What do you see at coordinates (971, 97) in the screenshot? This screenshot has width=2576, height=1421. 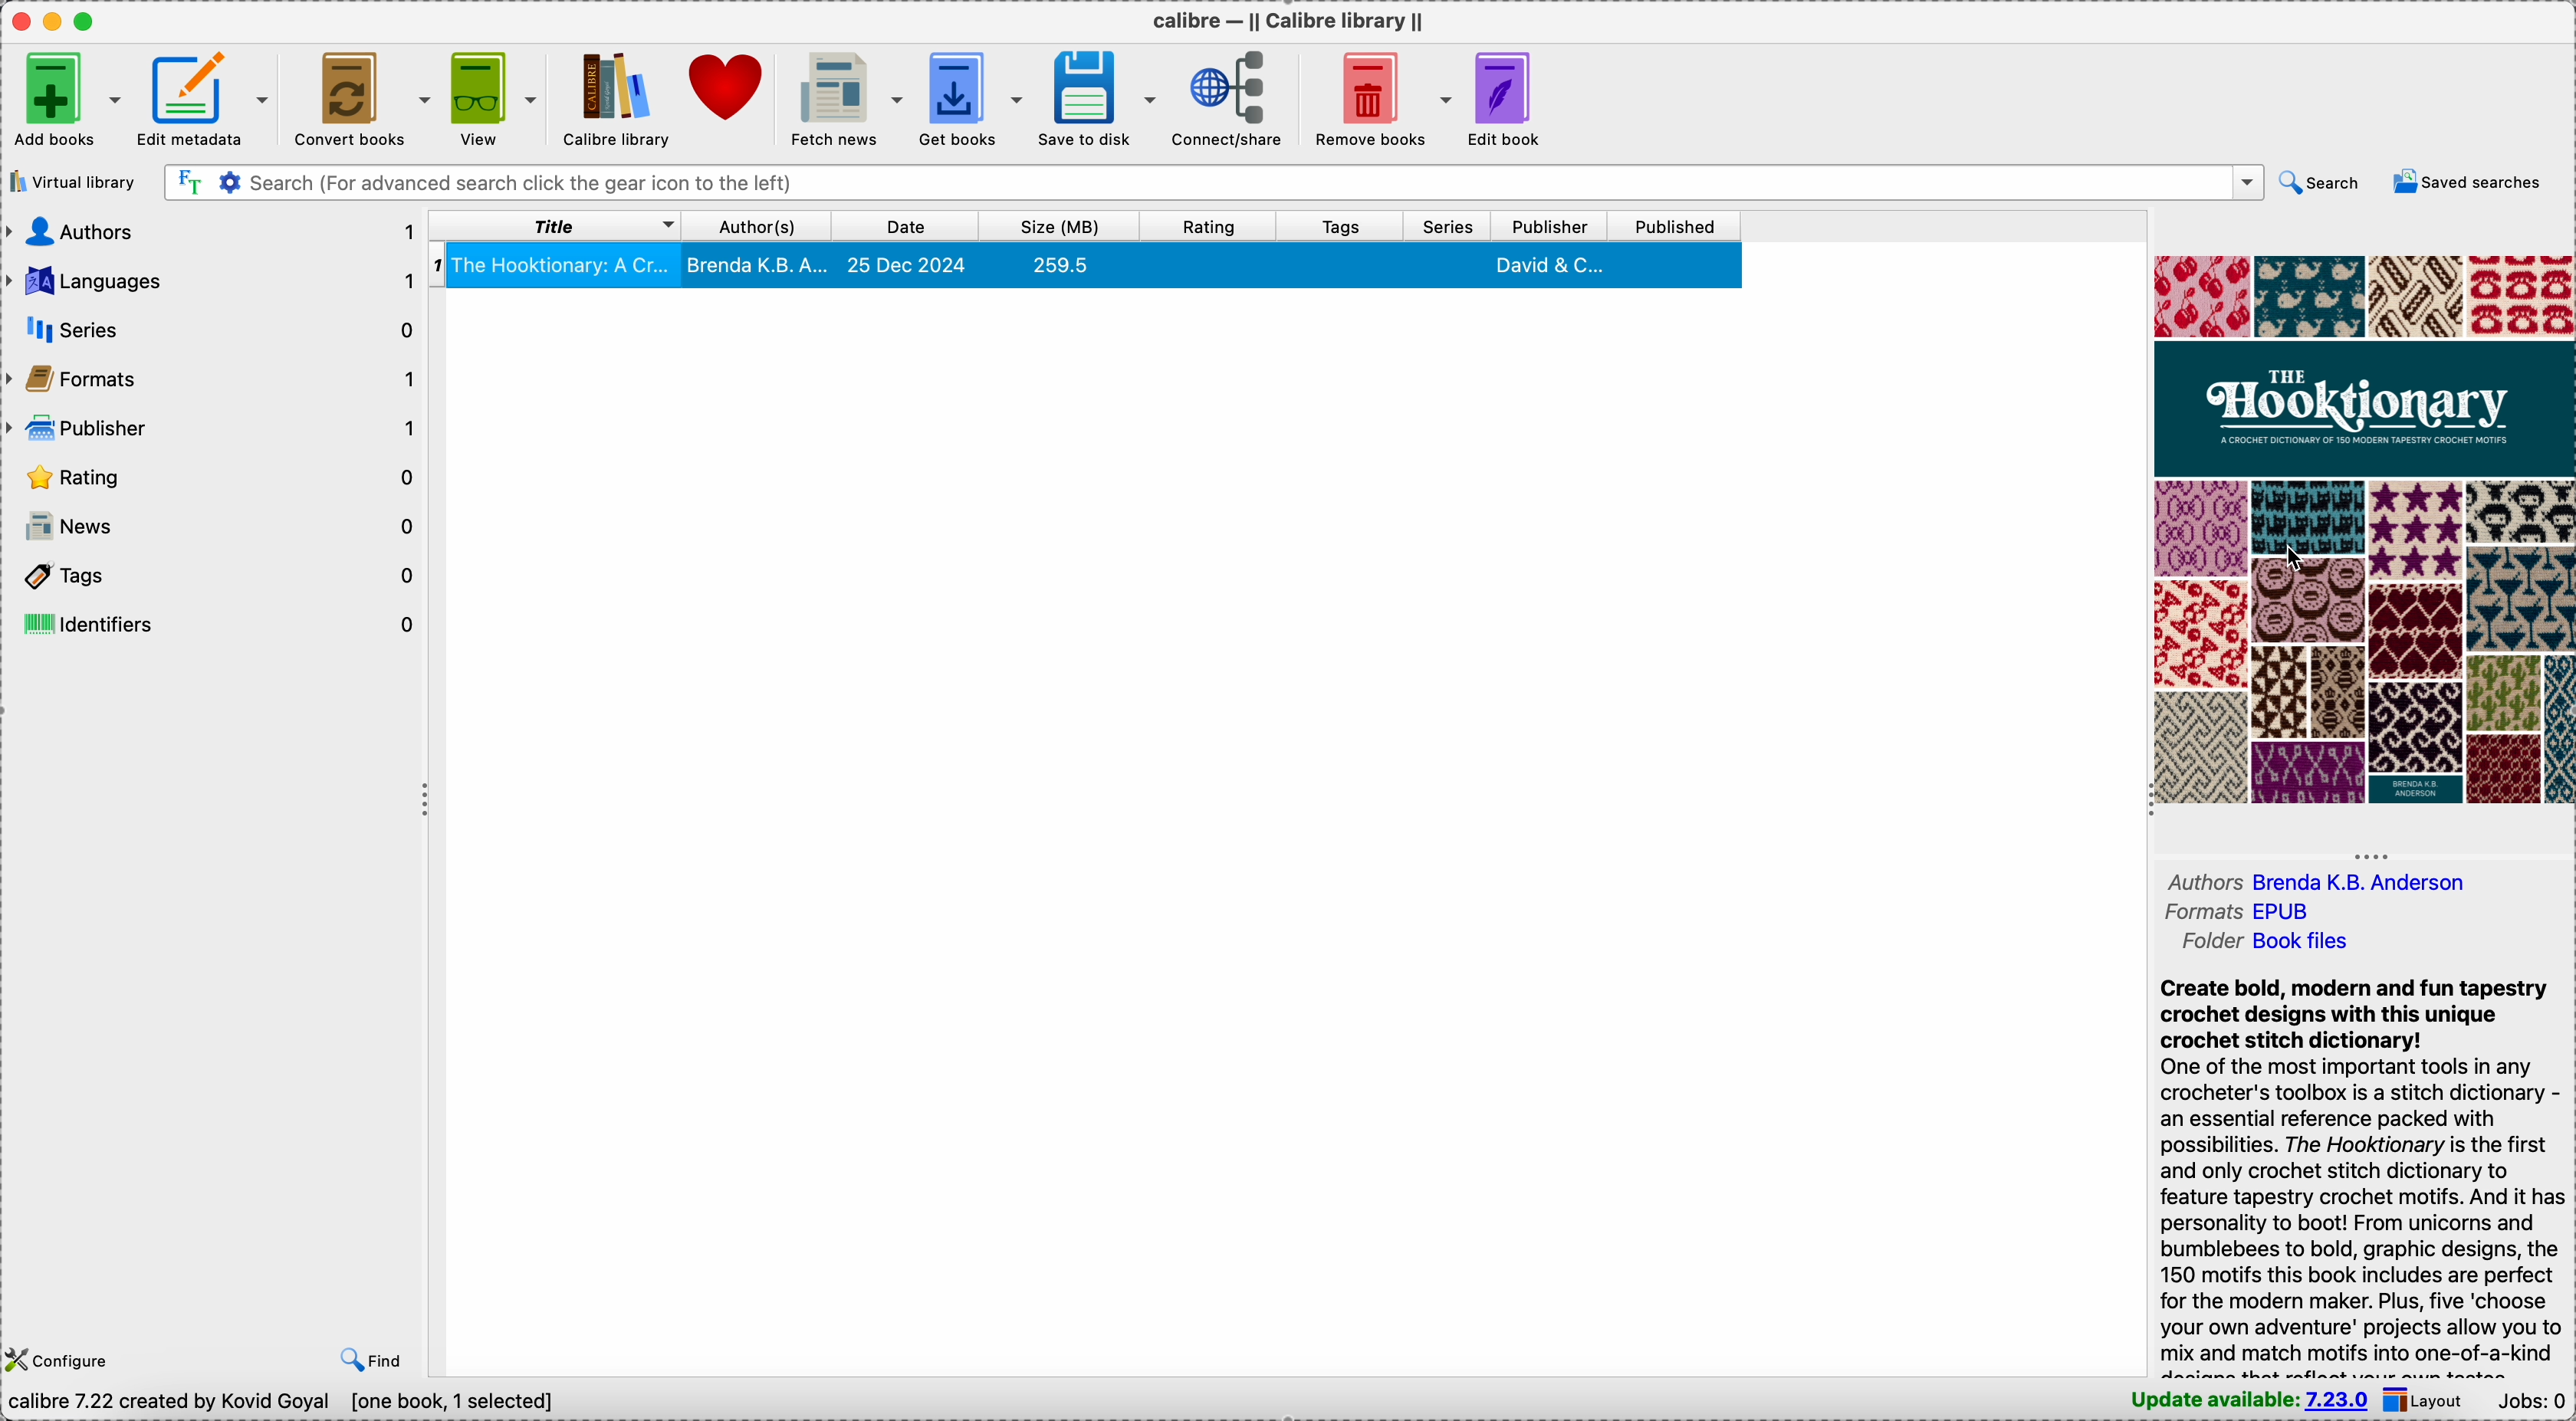 I see `get books` at bounding box center [971, 97].